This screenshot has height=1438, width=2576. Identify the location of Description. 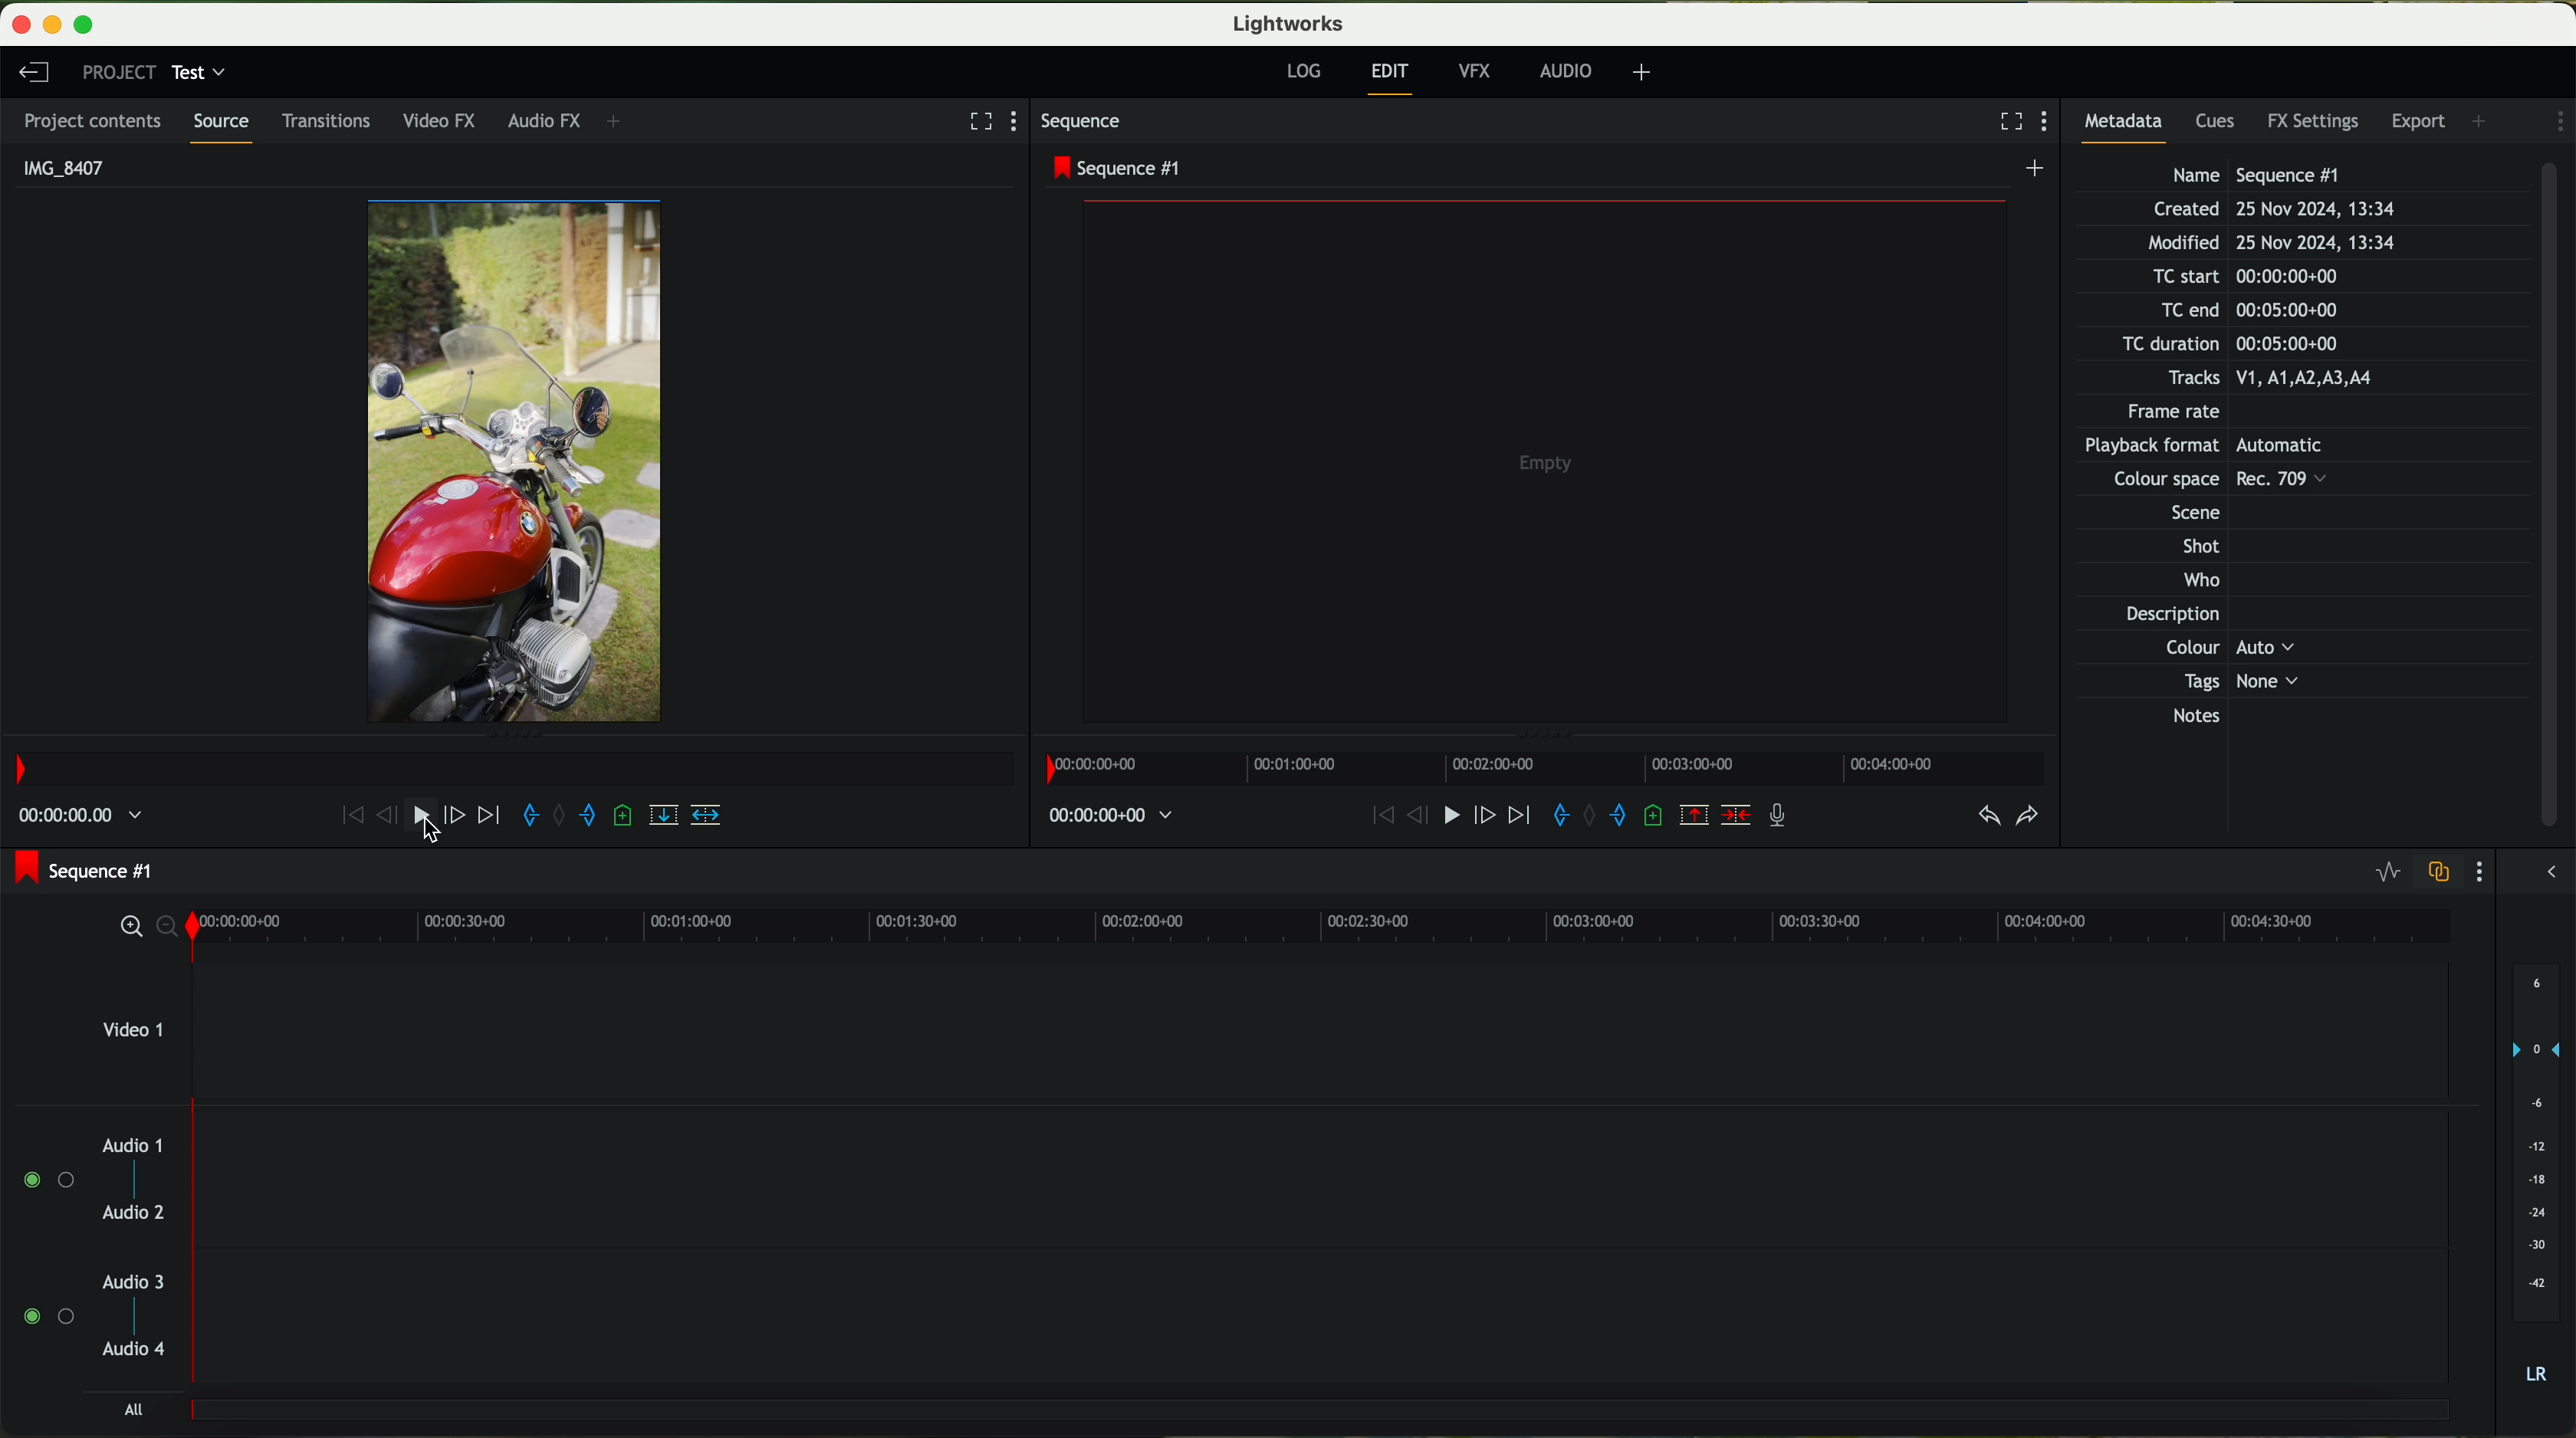
(2195, 616).